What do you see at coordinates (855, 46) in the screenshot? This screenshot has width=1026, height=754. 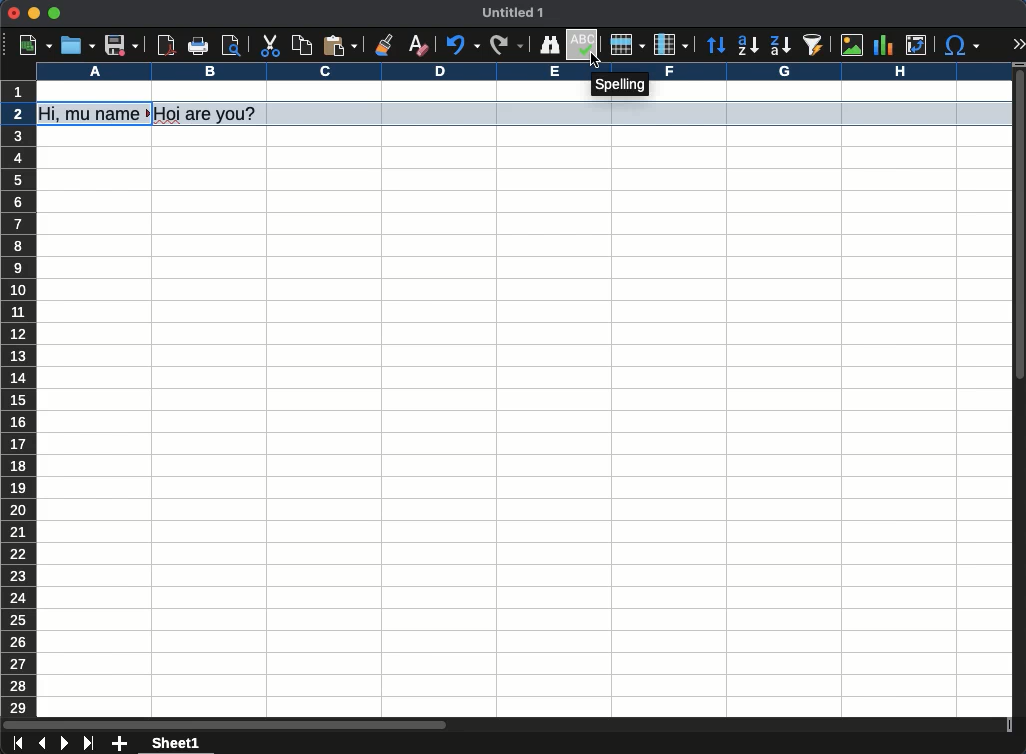 I see `image` at bounding box center [855, 46].